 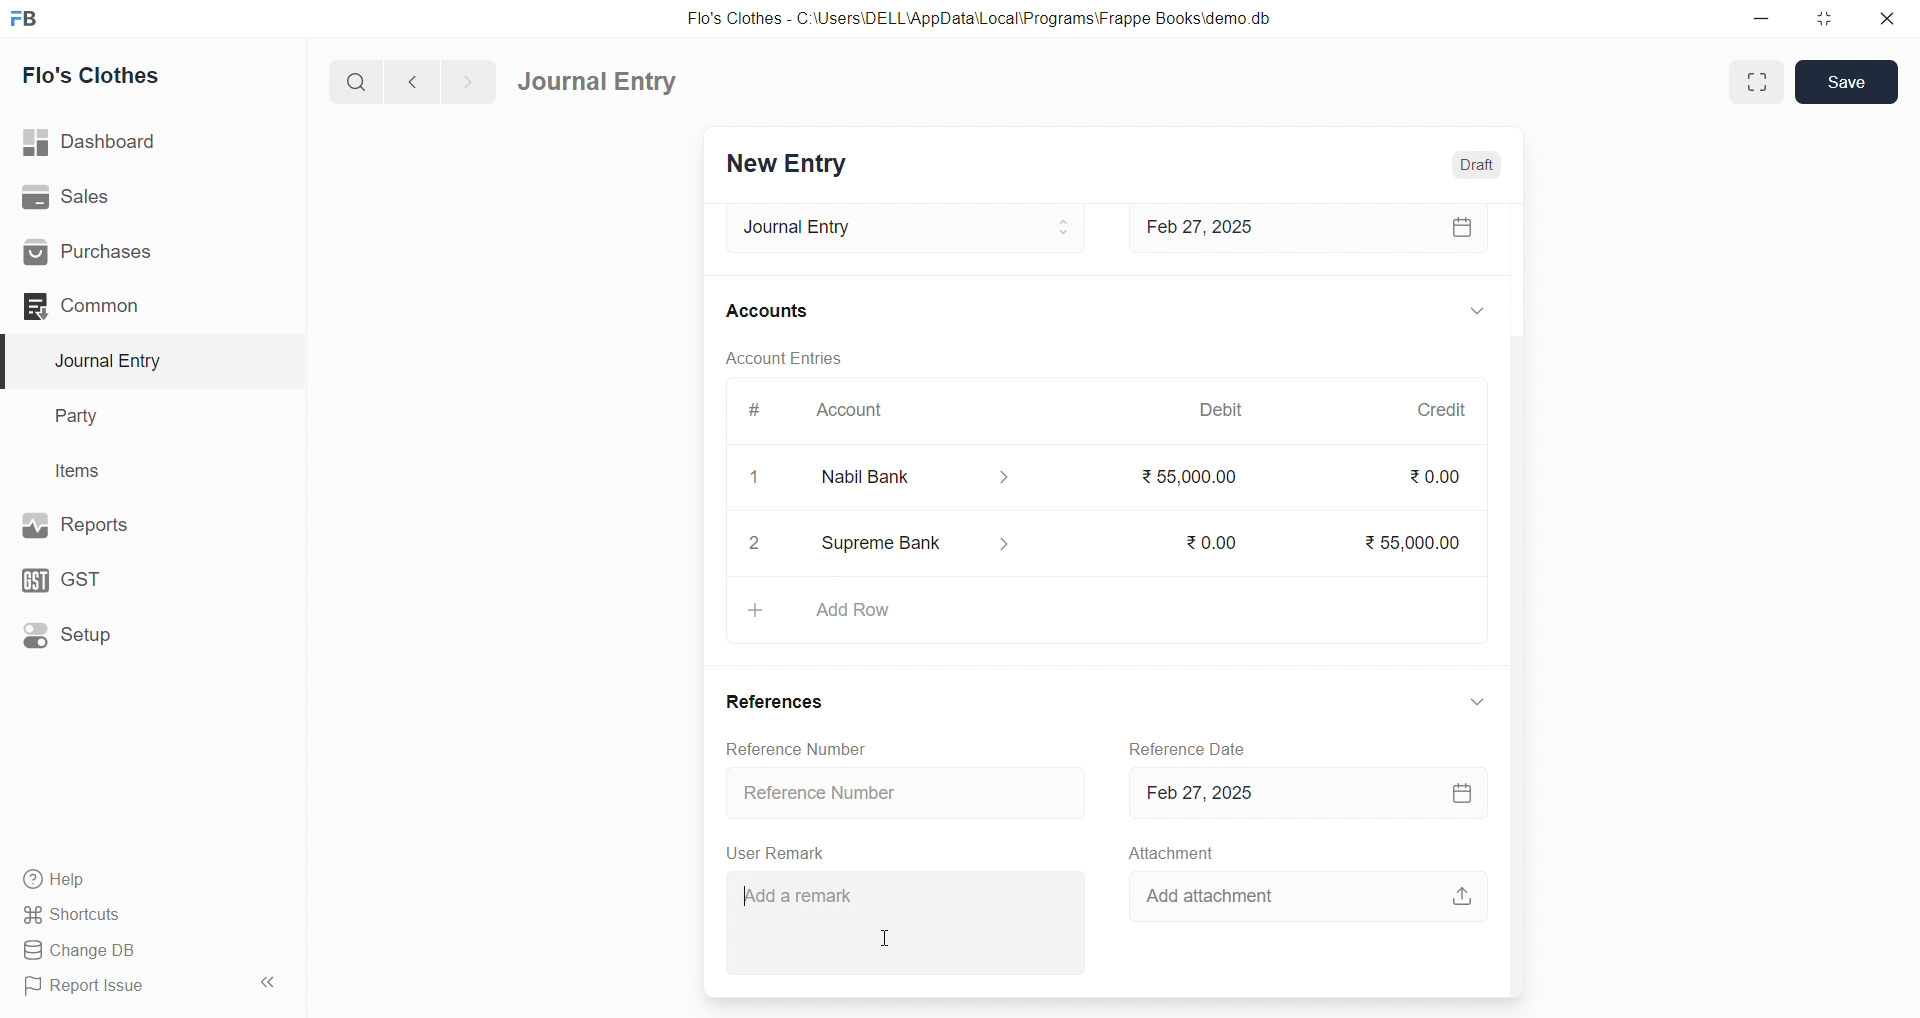 I want to click on New Entry, so click(x=790, y=165).